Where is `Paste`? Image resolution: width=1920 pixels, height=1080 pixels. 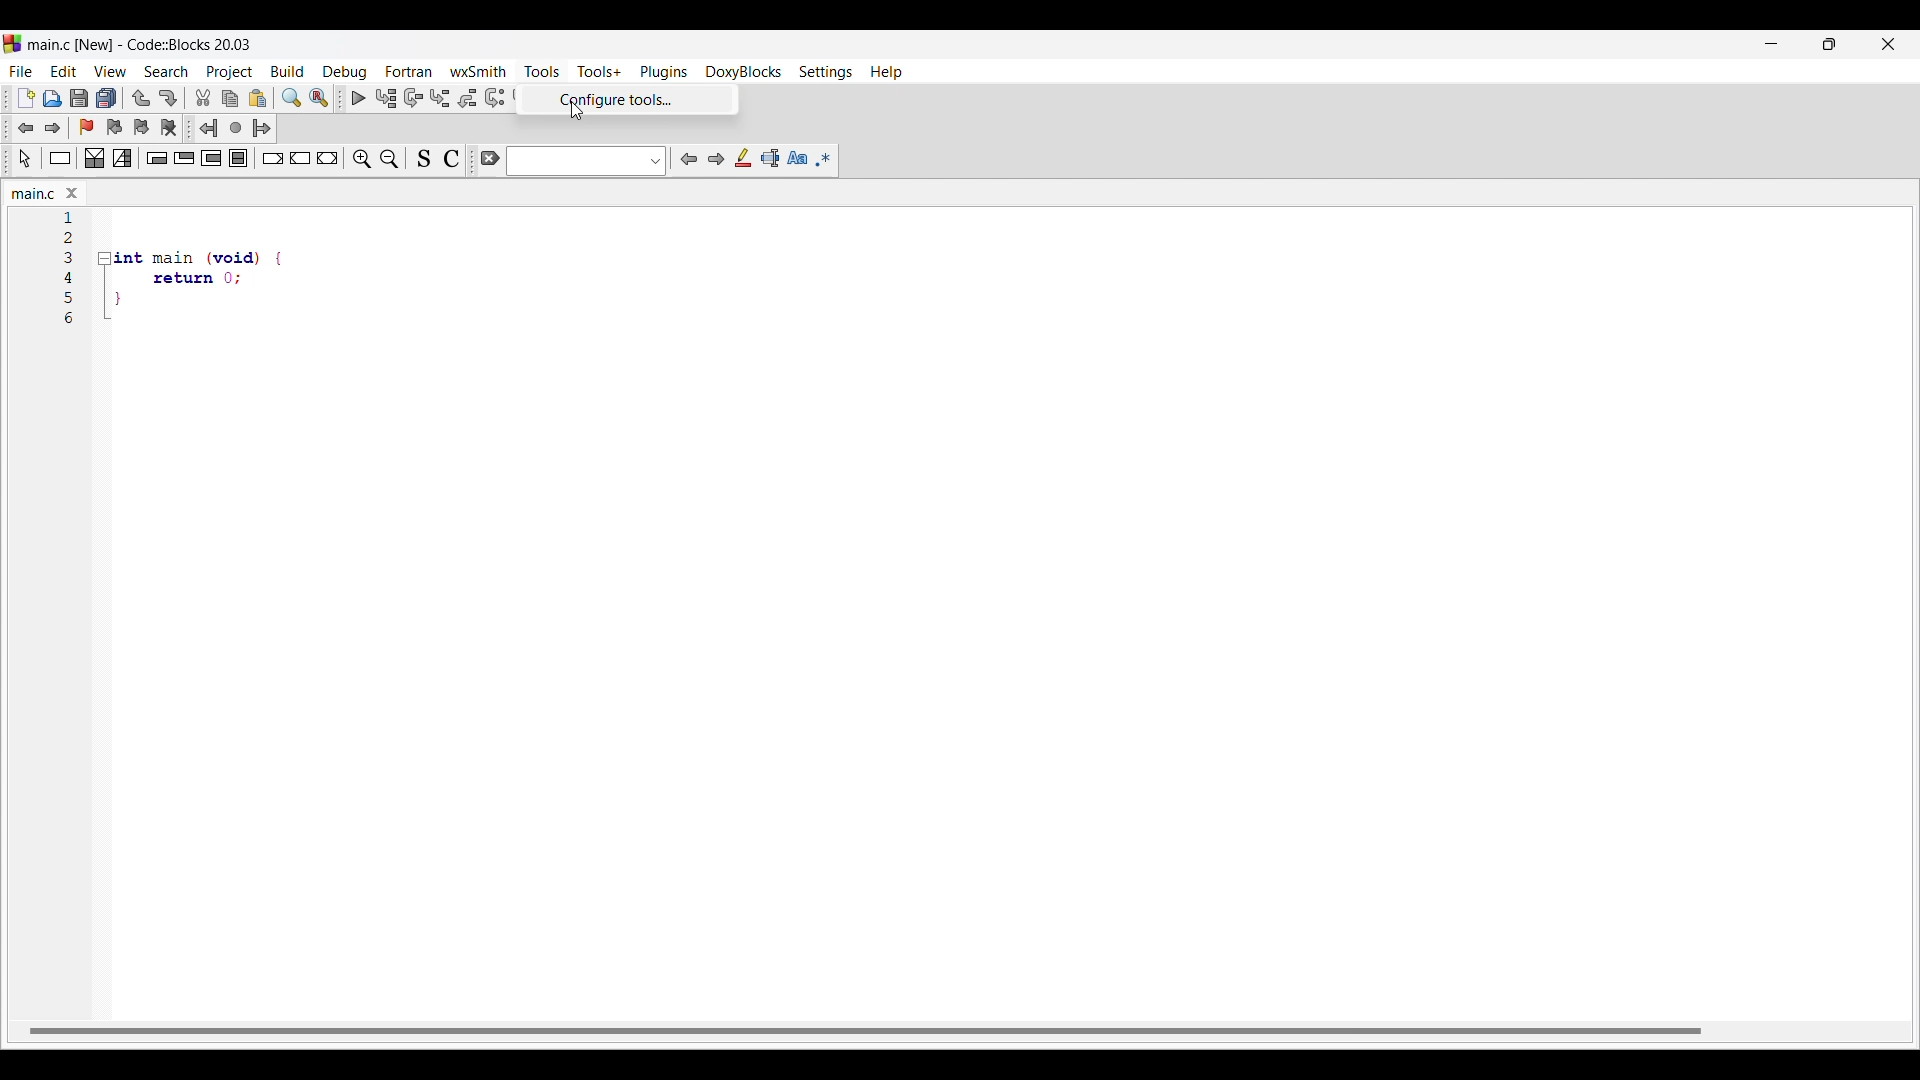
Paste is located at coordinates (258, 98).